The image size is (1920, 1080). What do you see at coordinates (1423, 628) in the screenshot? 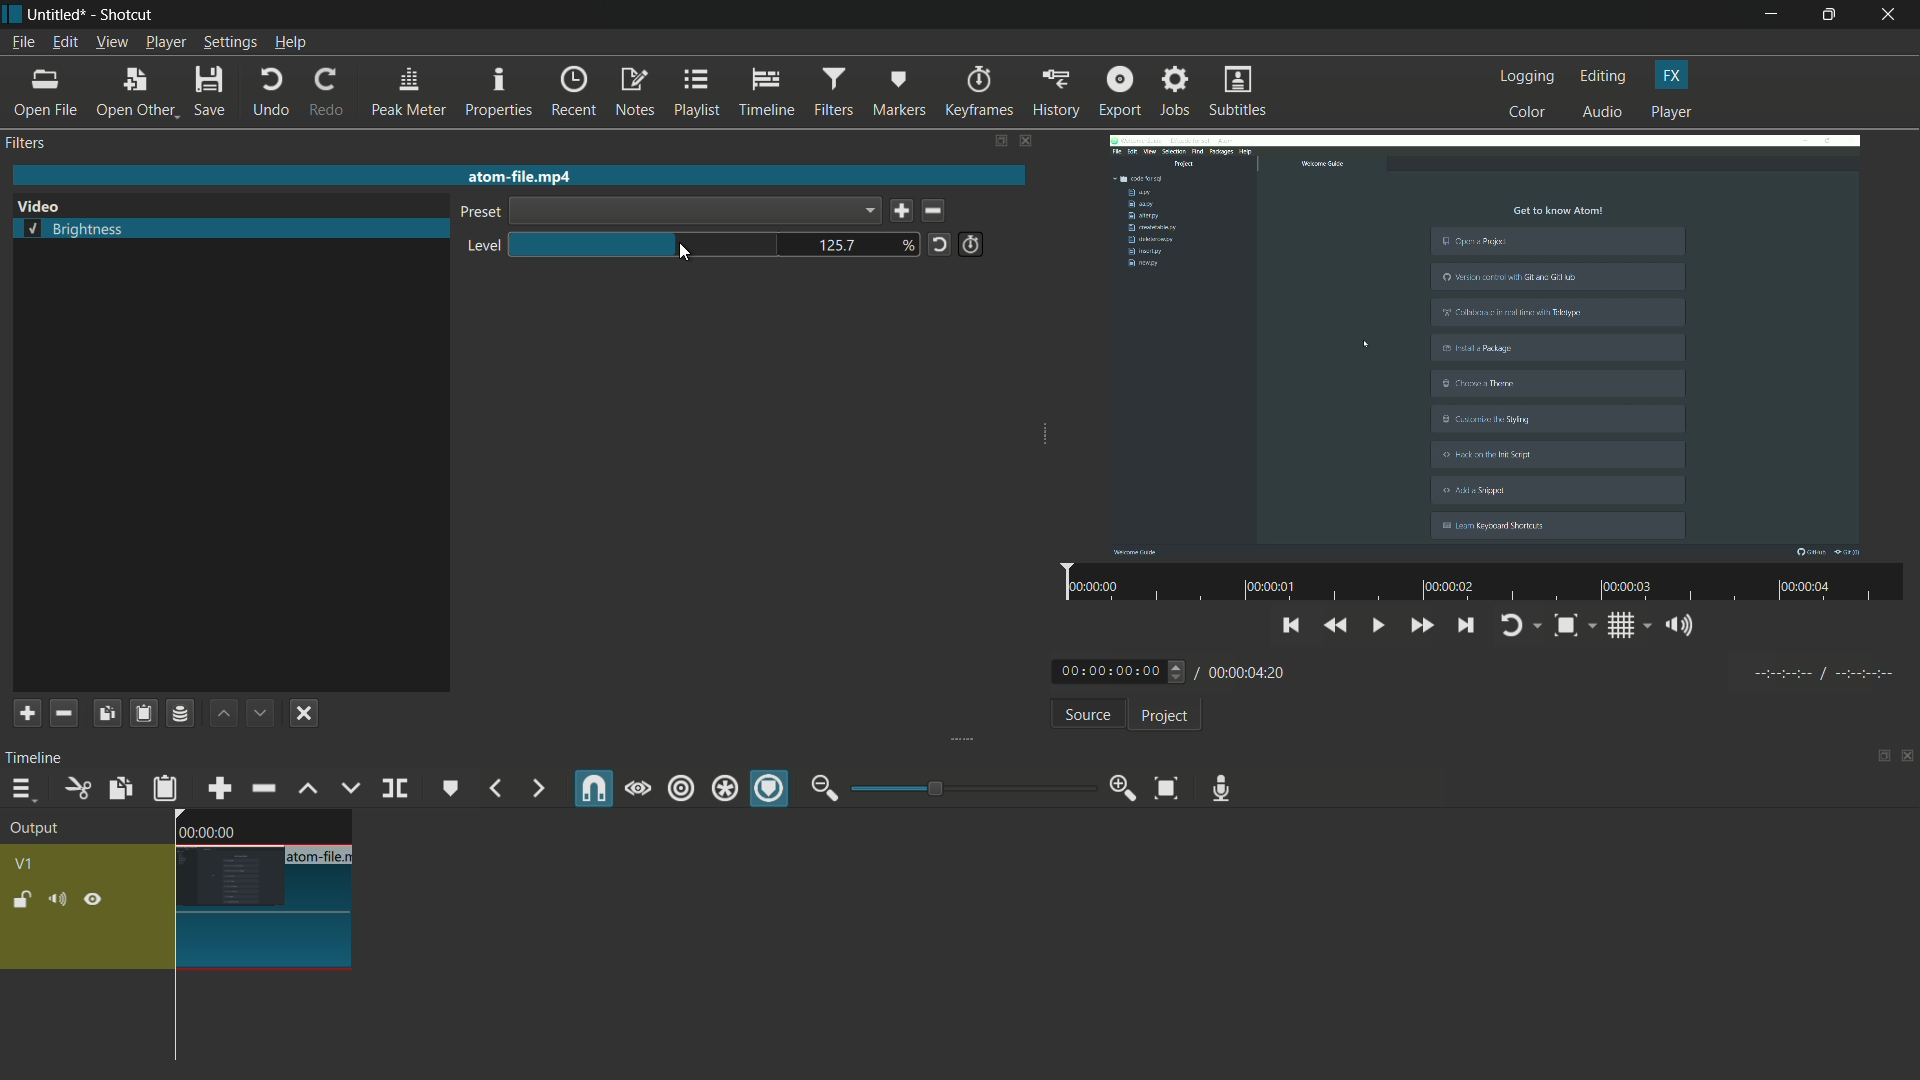
I see `quickly play forward` at bounding box center [1423, 628].